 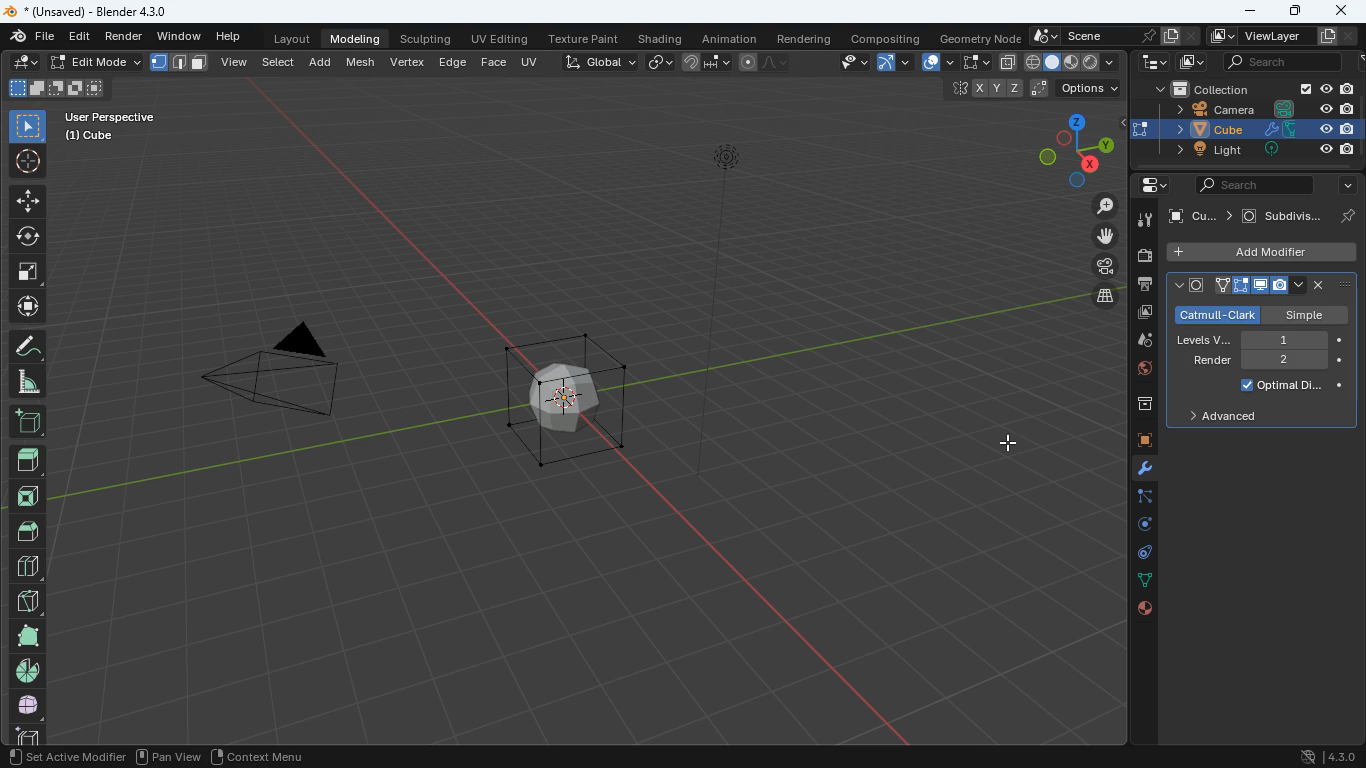 I want to click on add, so click(x=321, y=65).